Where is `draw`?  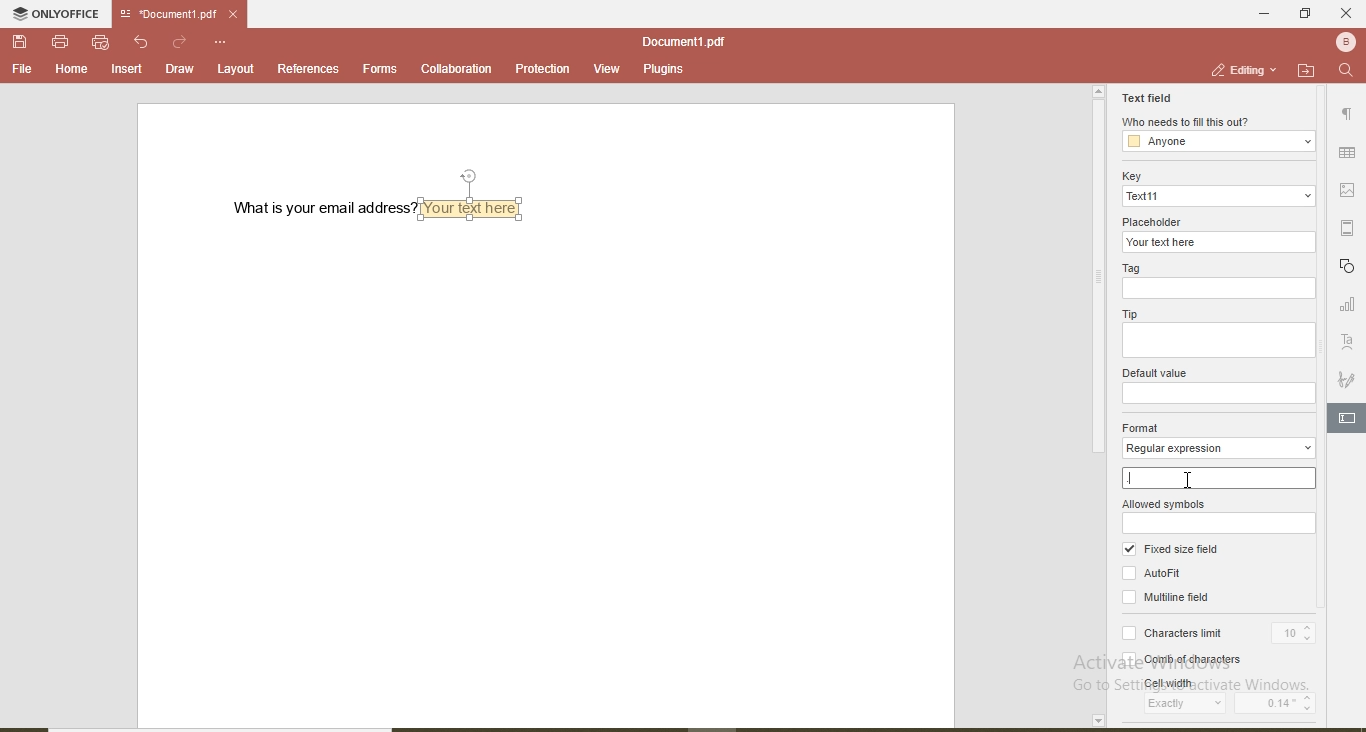
draw is located at coordinates (178, 68).